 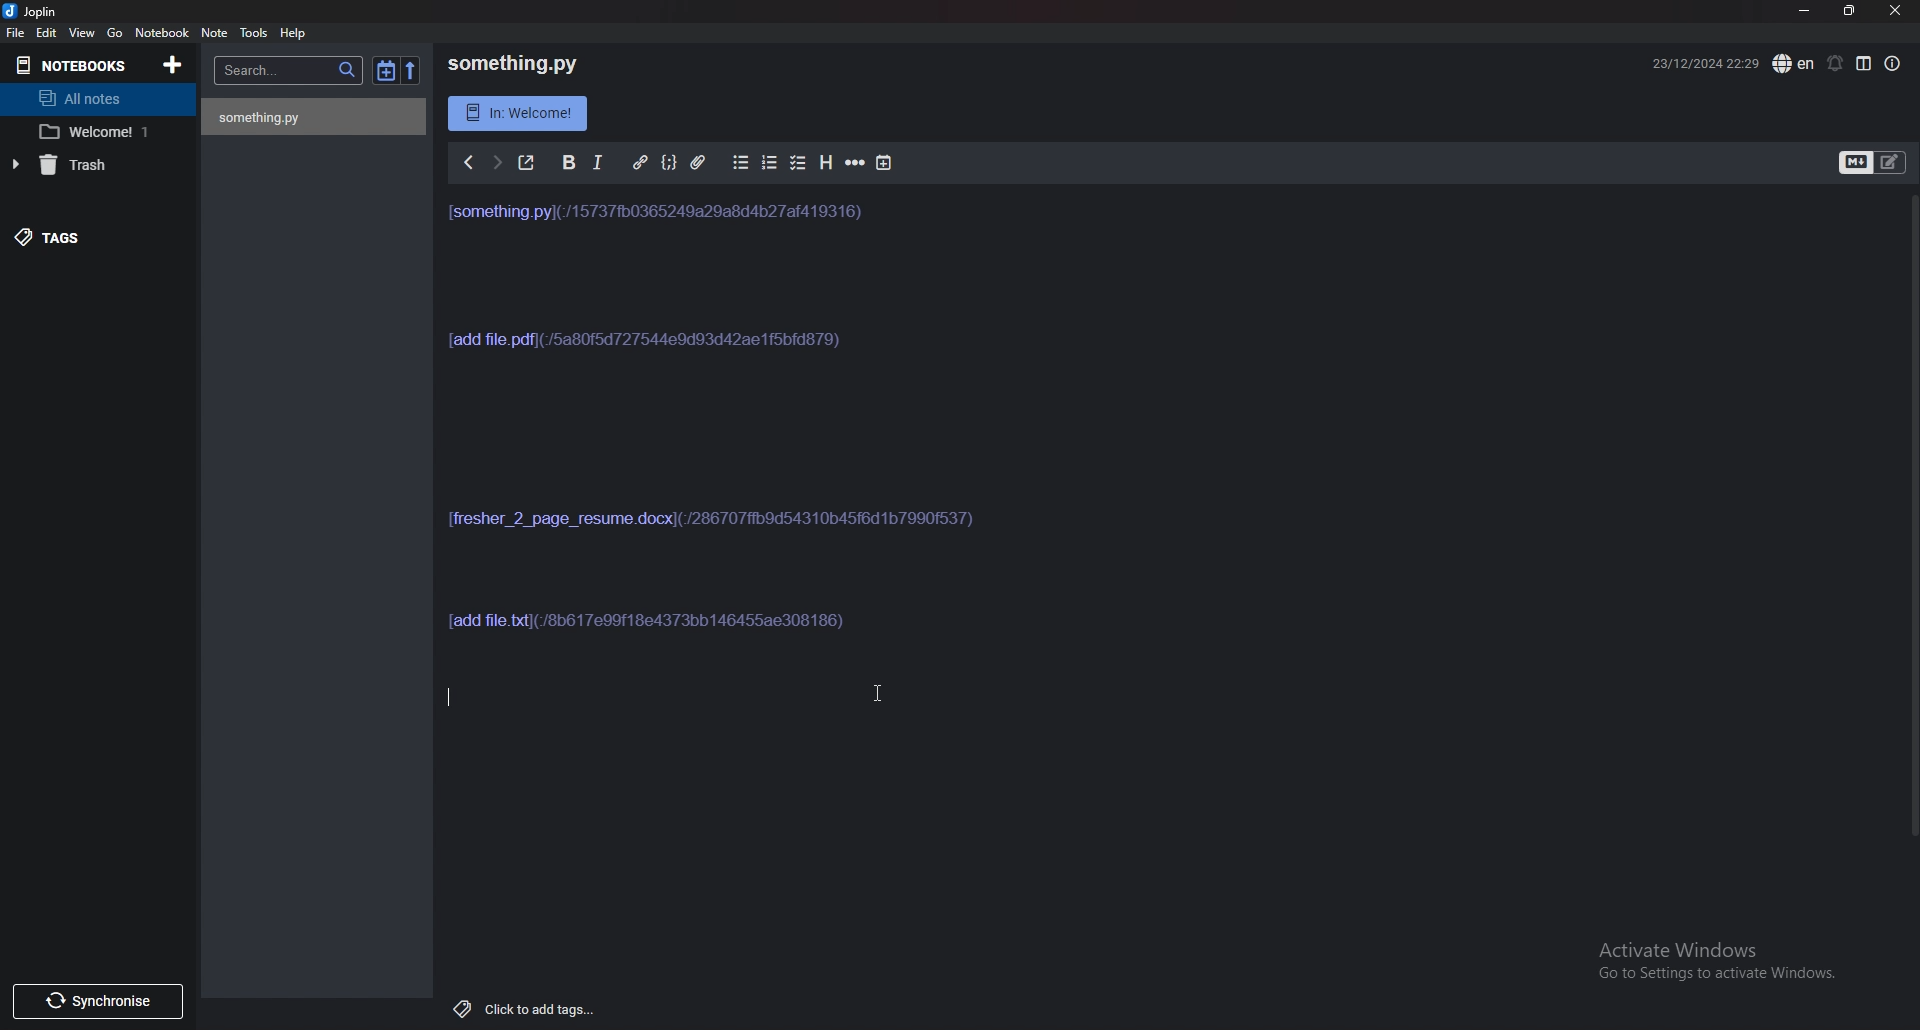 I want to click on Search, so click(x=287, y=72).